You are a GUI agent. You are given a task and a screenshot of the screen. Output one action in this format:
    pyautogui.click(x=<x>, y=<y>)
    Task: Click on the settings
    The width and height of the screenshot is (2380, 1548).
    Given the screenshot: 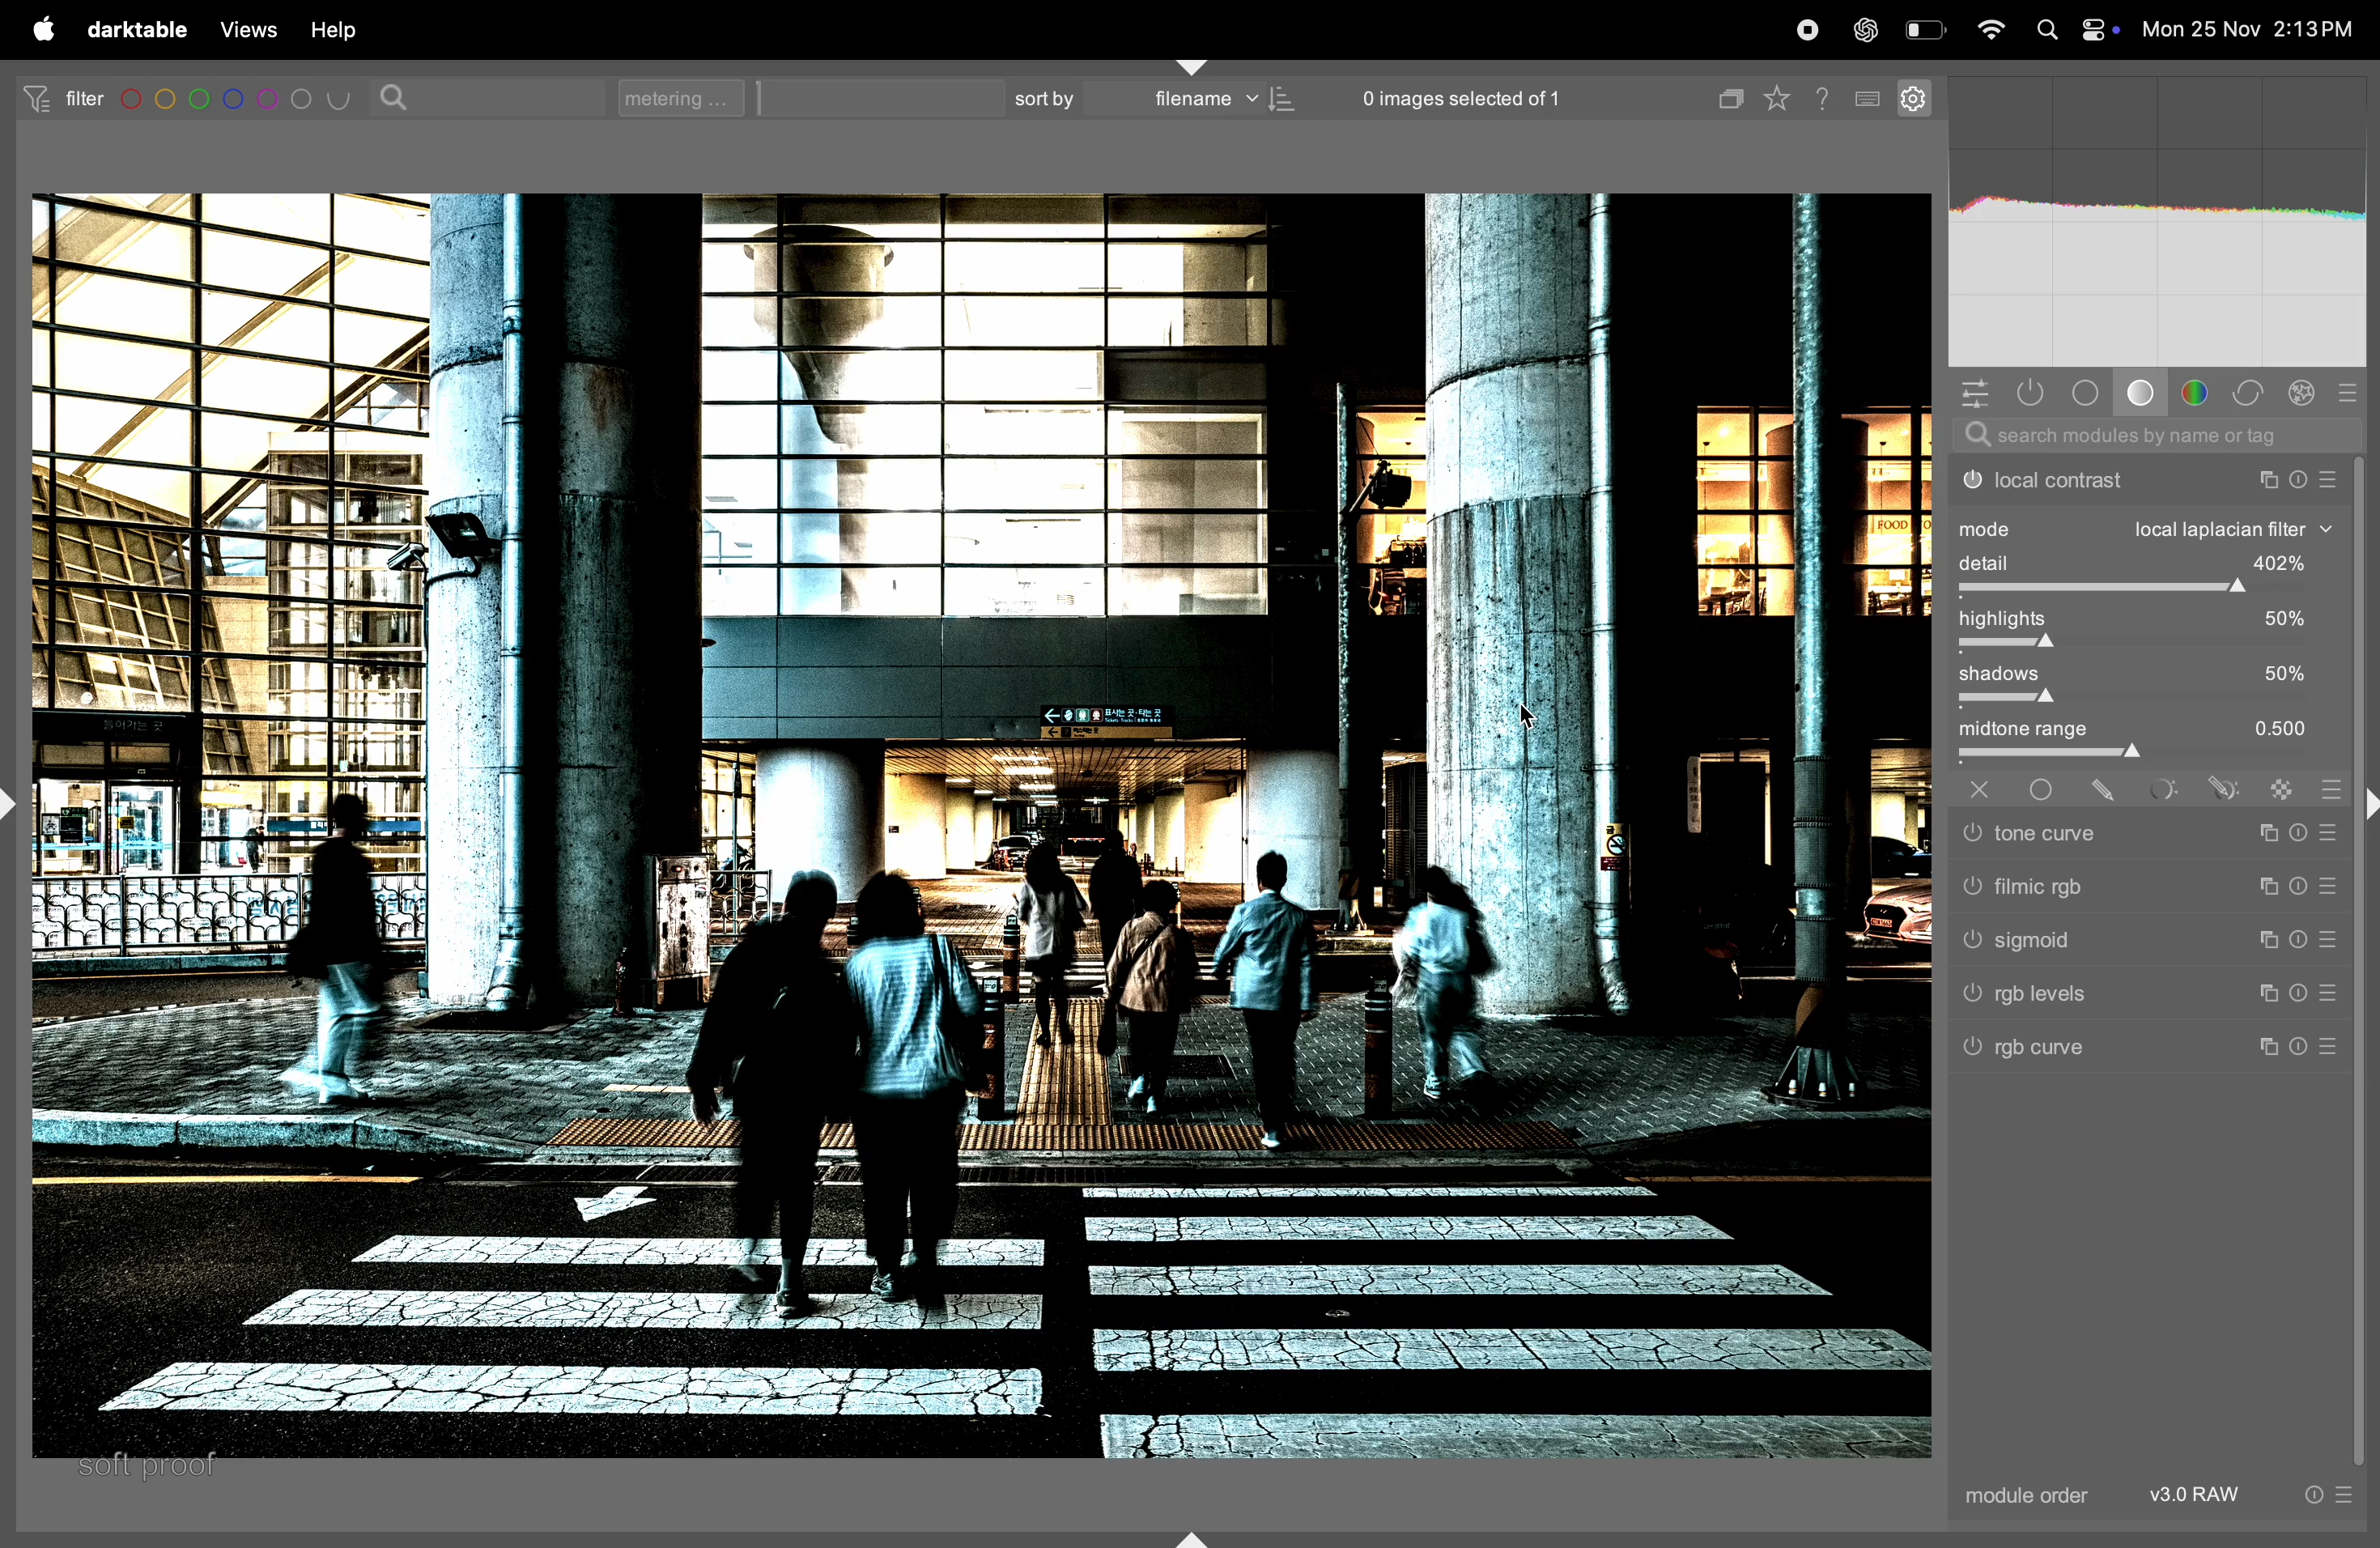 What is the action you would take?
    pyautogui.click(x=1912, y=96)
    